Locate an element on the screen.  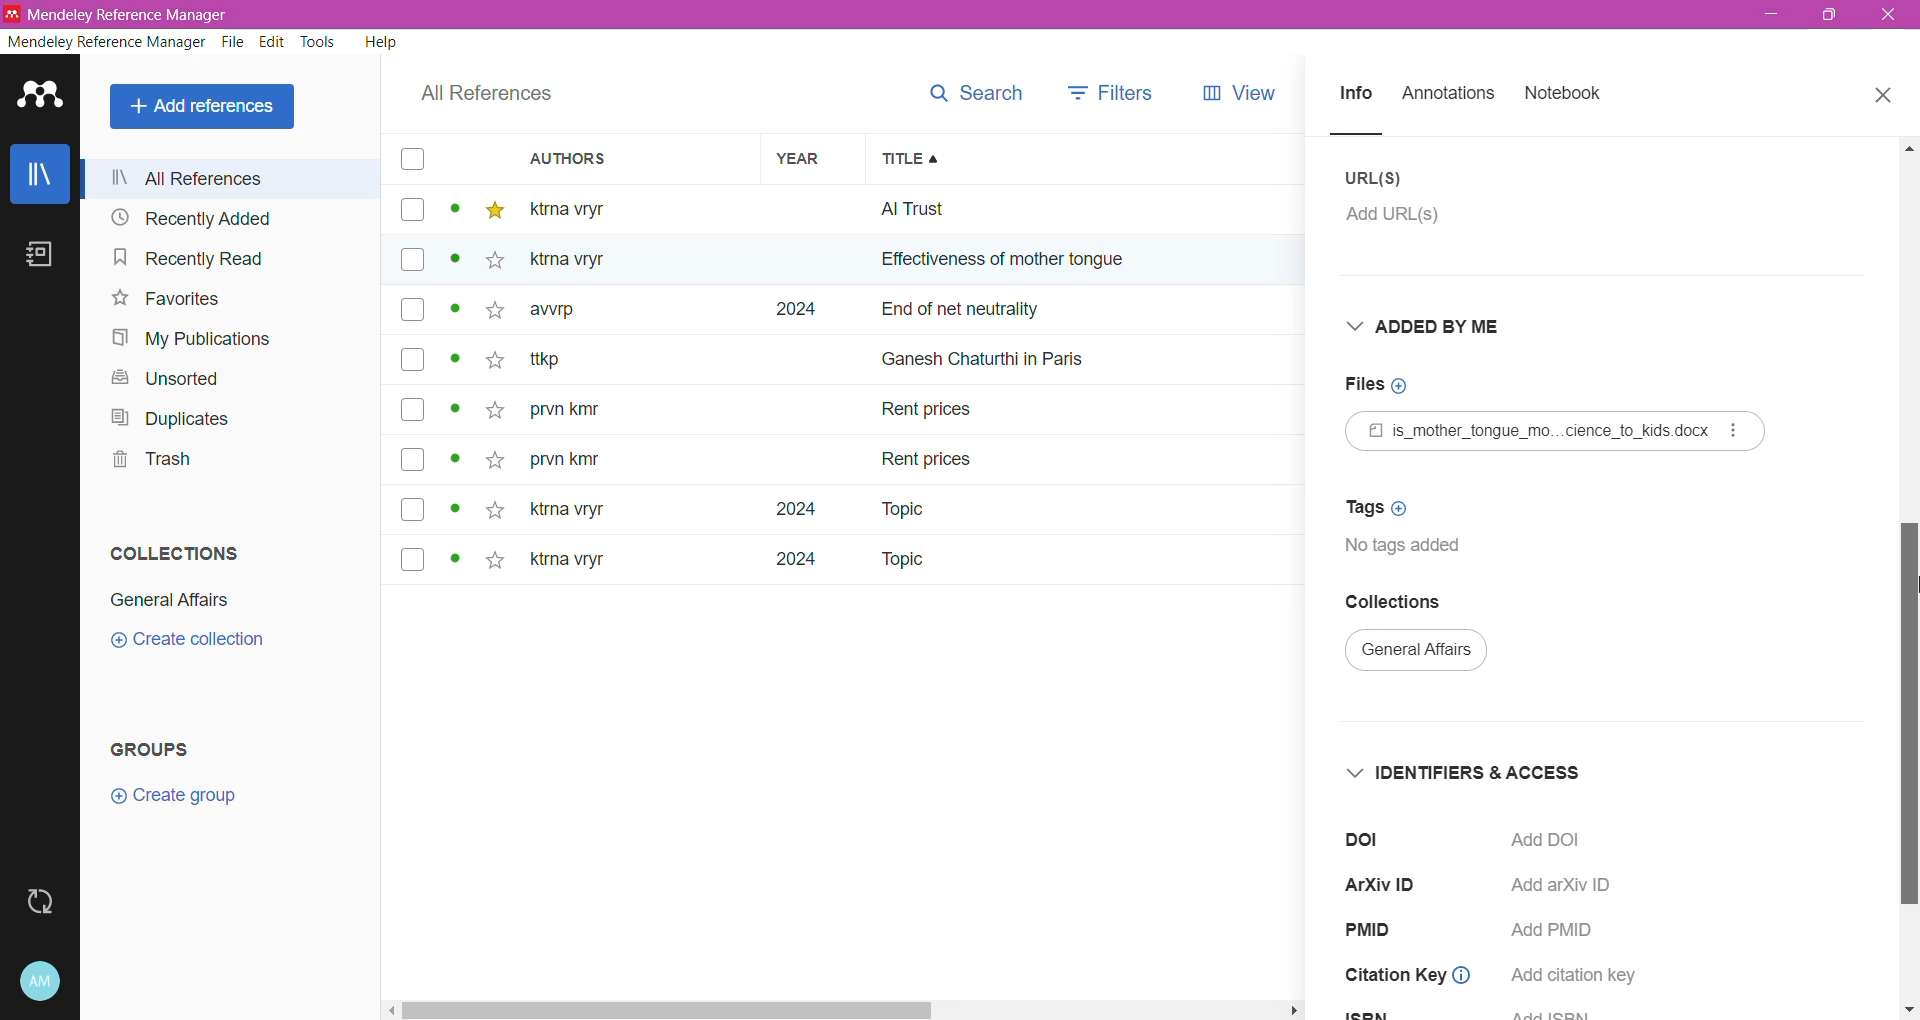
ktna vryt  is located at coordinates (563, 511).